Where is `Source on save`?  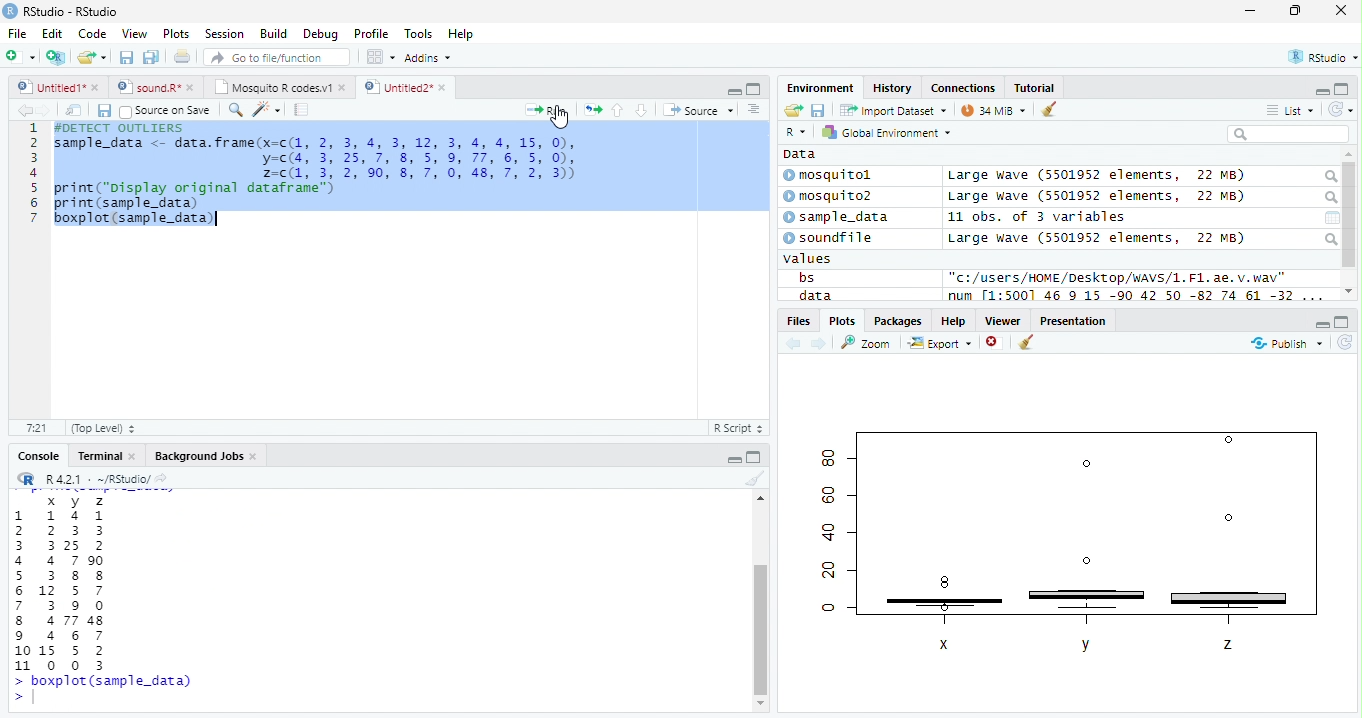 Source on save is located at coordinates (165, 112).